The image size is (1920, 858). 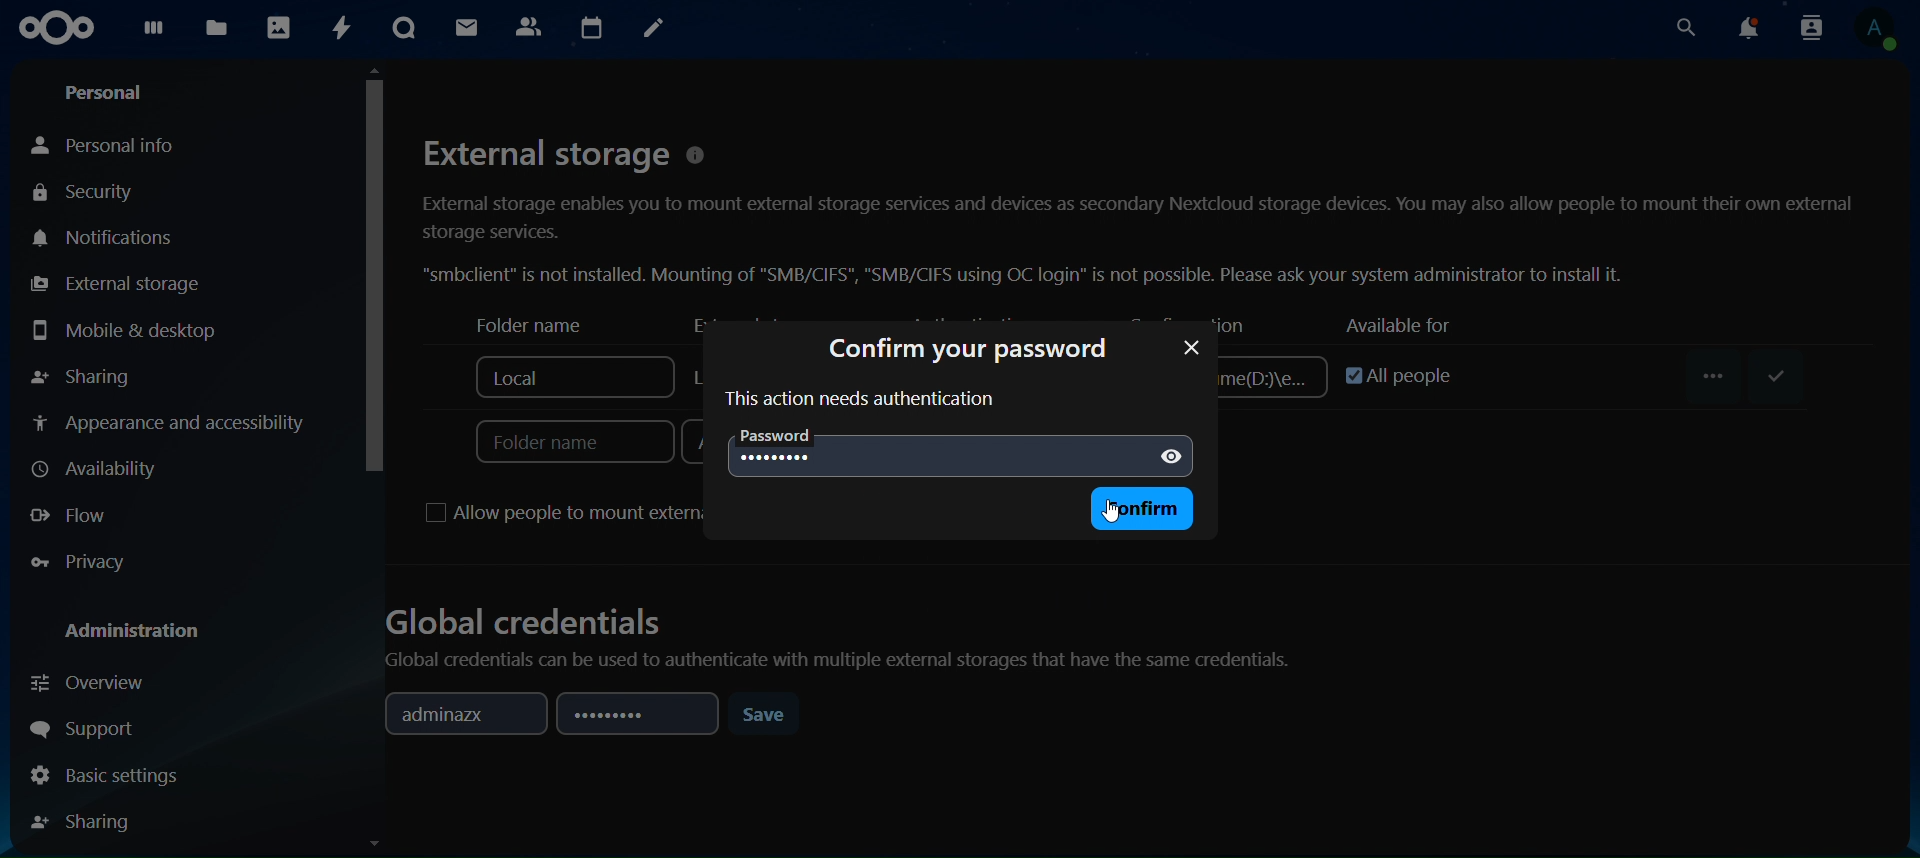 I want to click on security, so click(x=101, y=192).